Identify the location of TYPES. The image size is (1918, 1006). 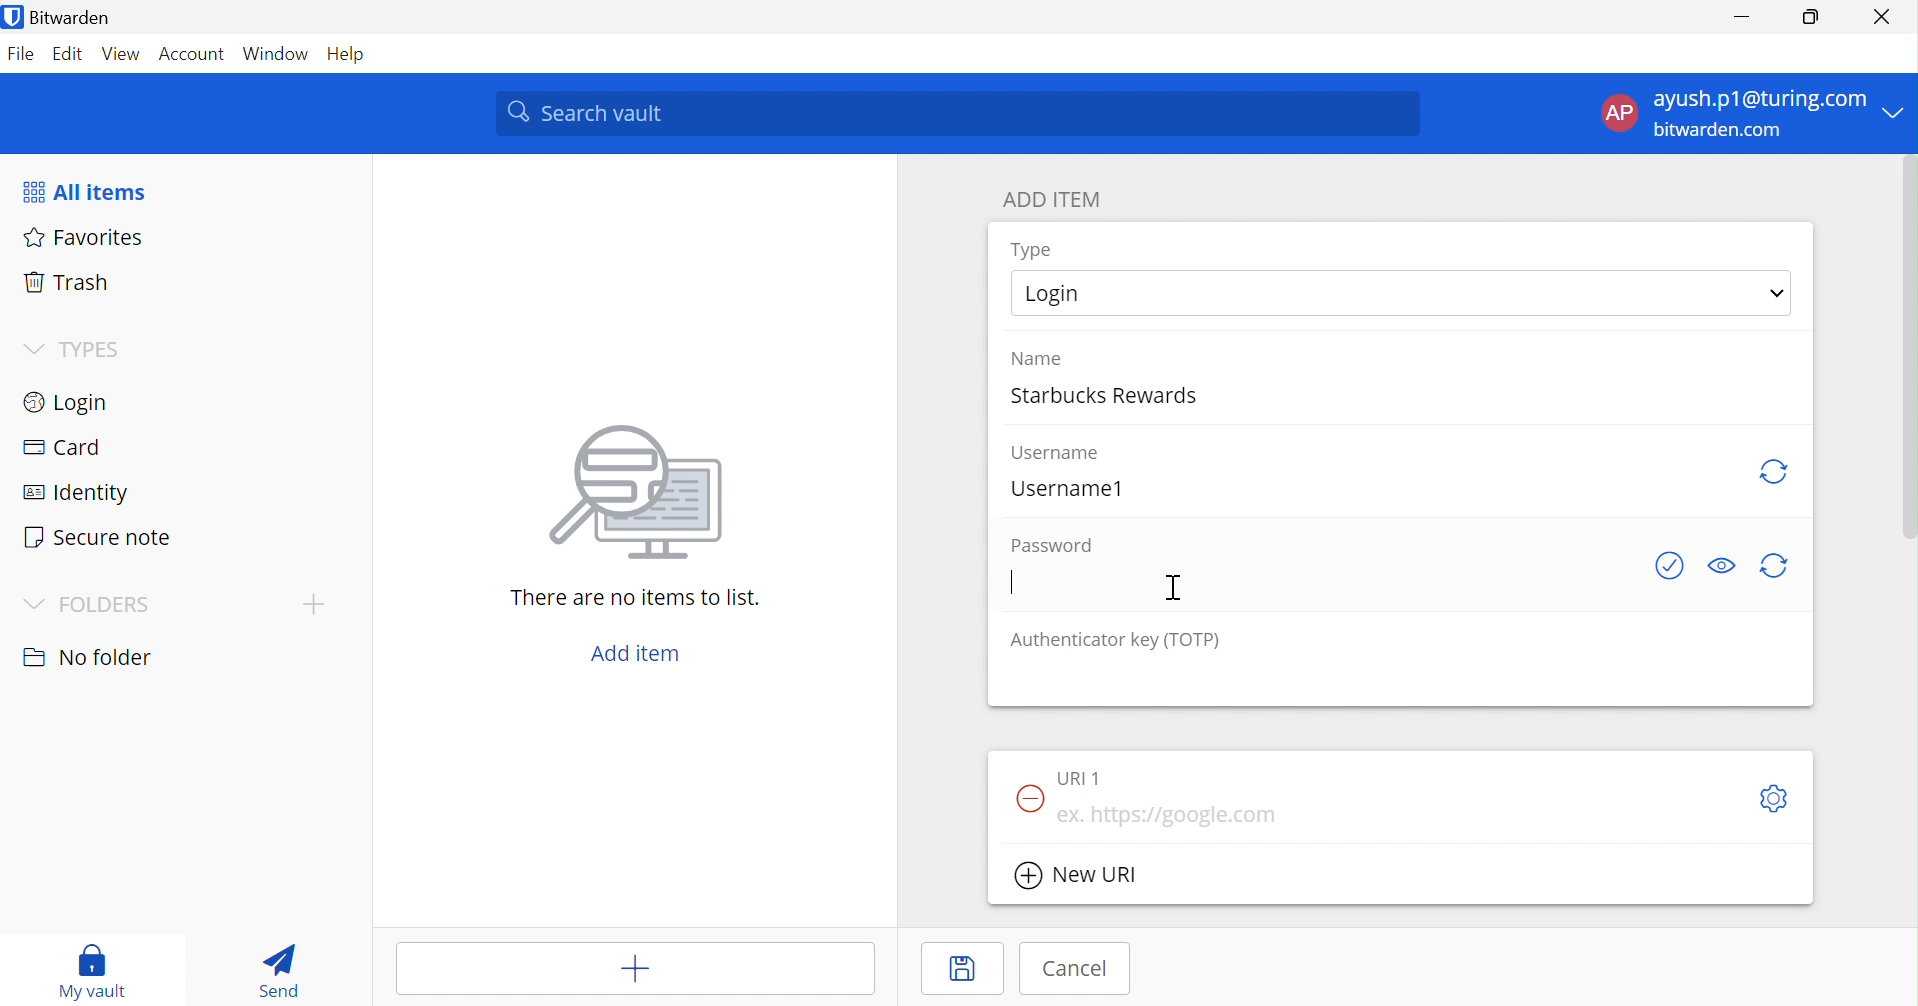
(97, 349).